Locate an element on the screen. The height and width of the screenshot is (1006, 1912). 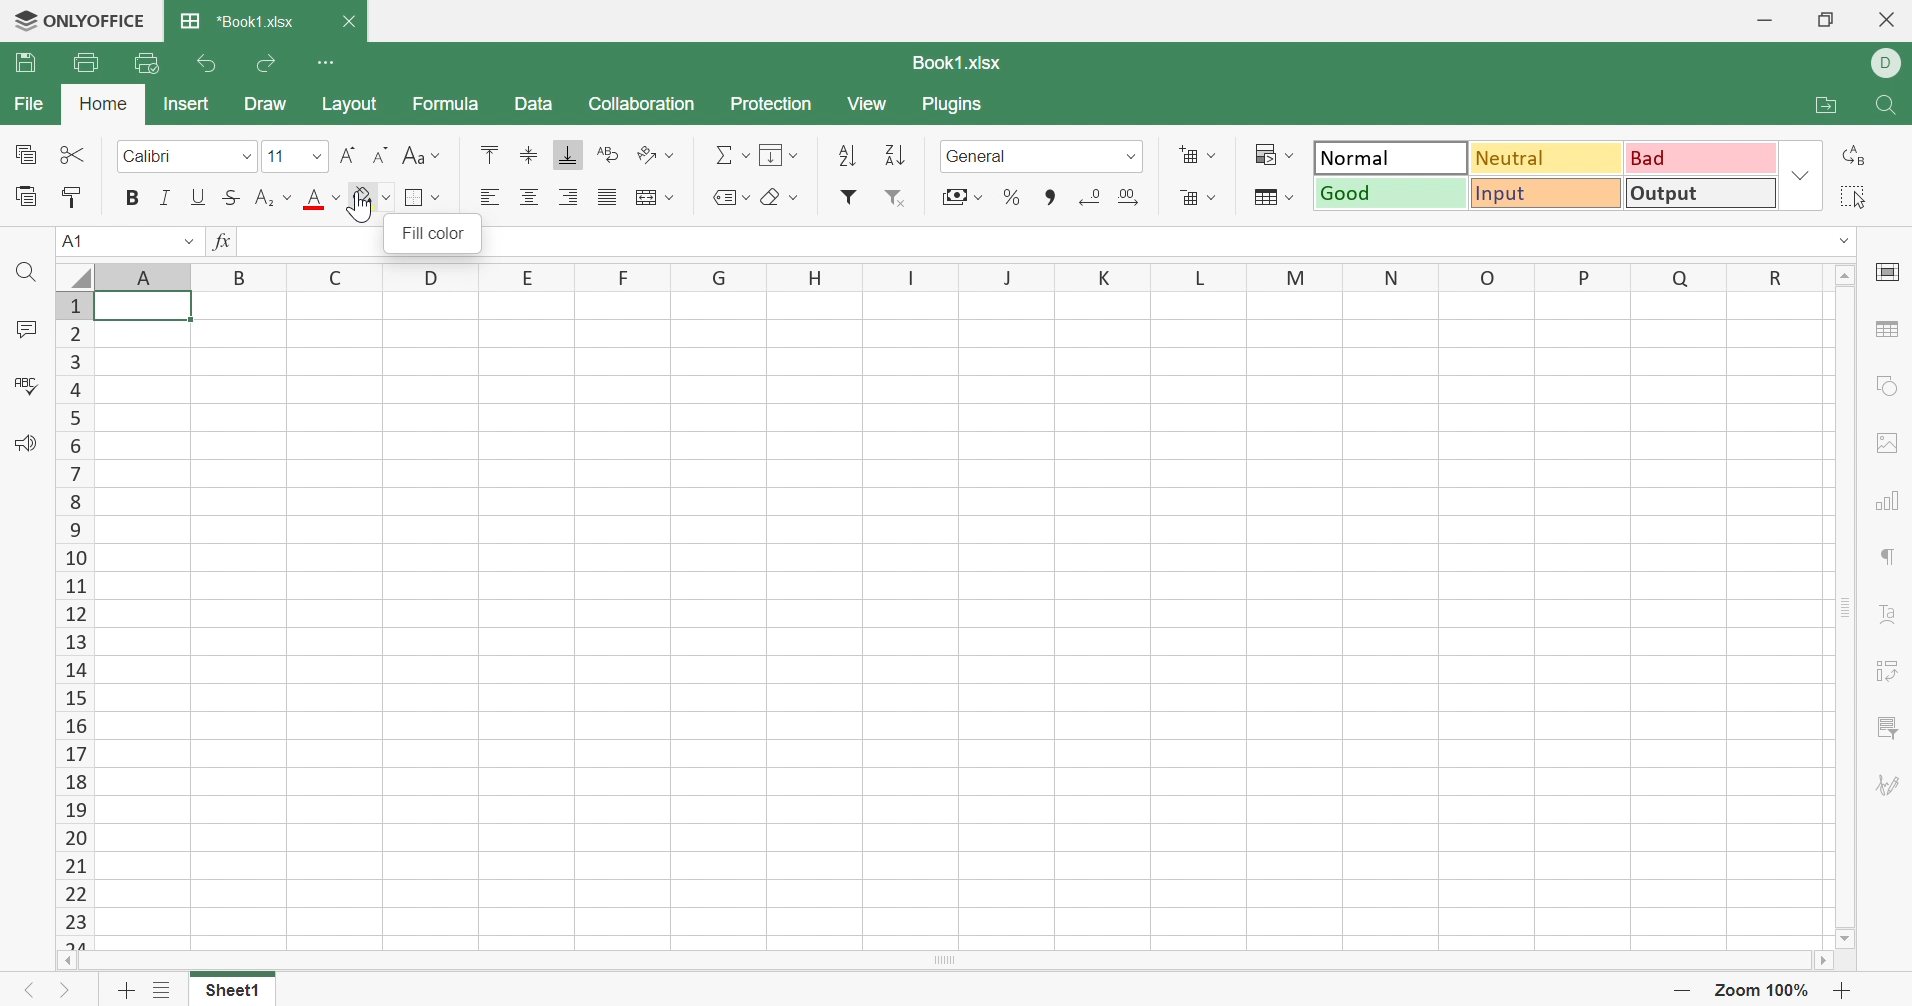
Copy Style is located at coordinates (71, 196).